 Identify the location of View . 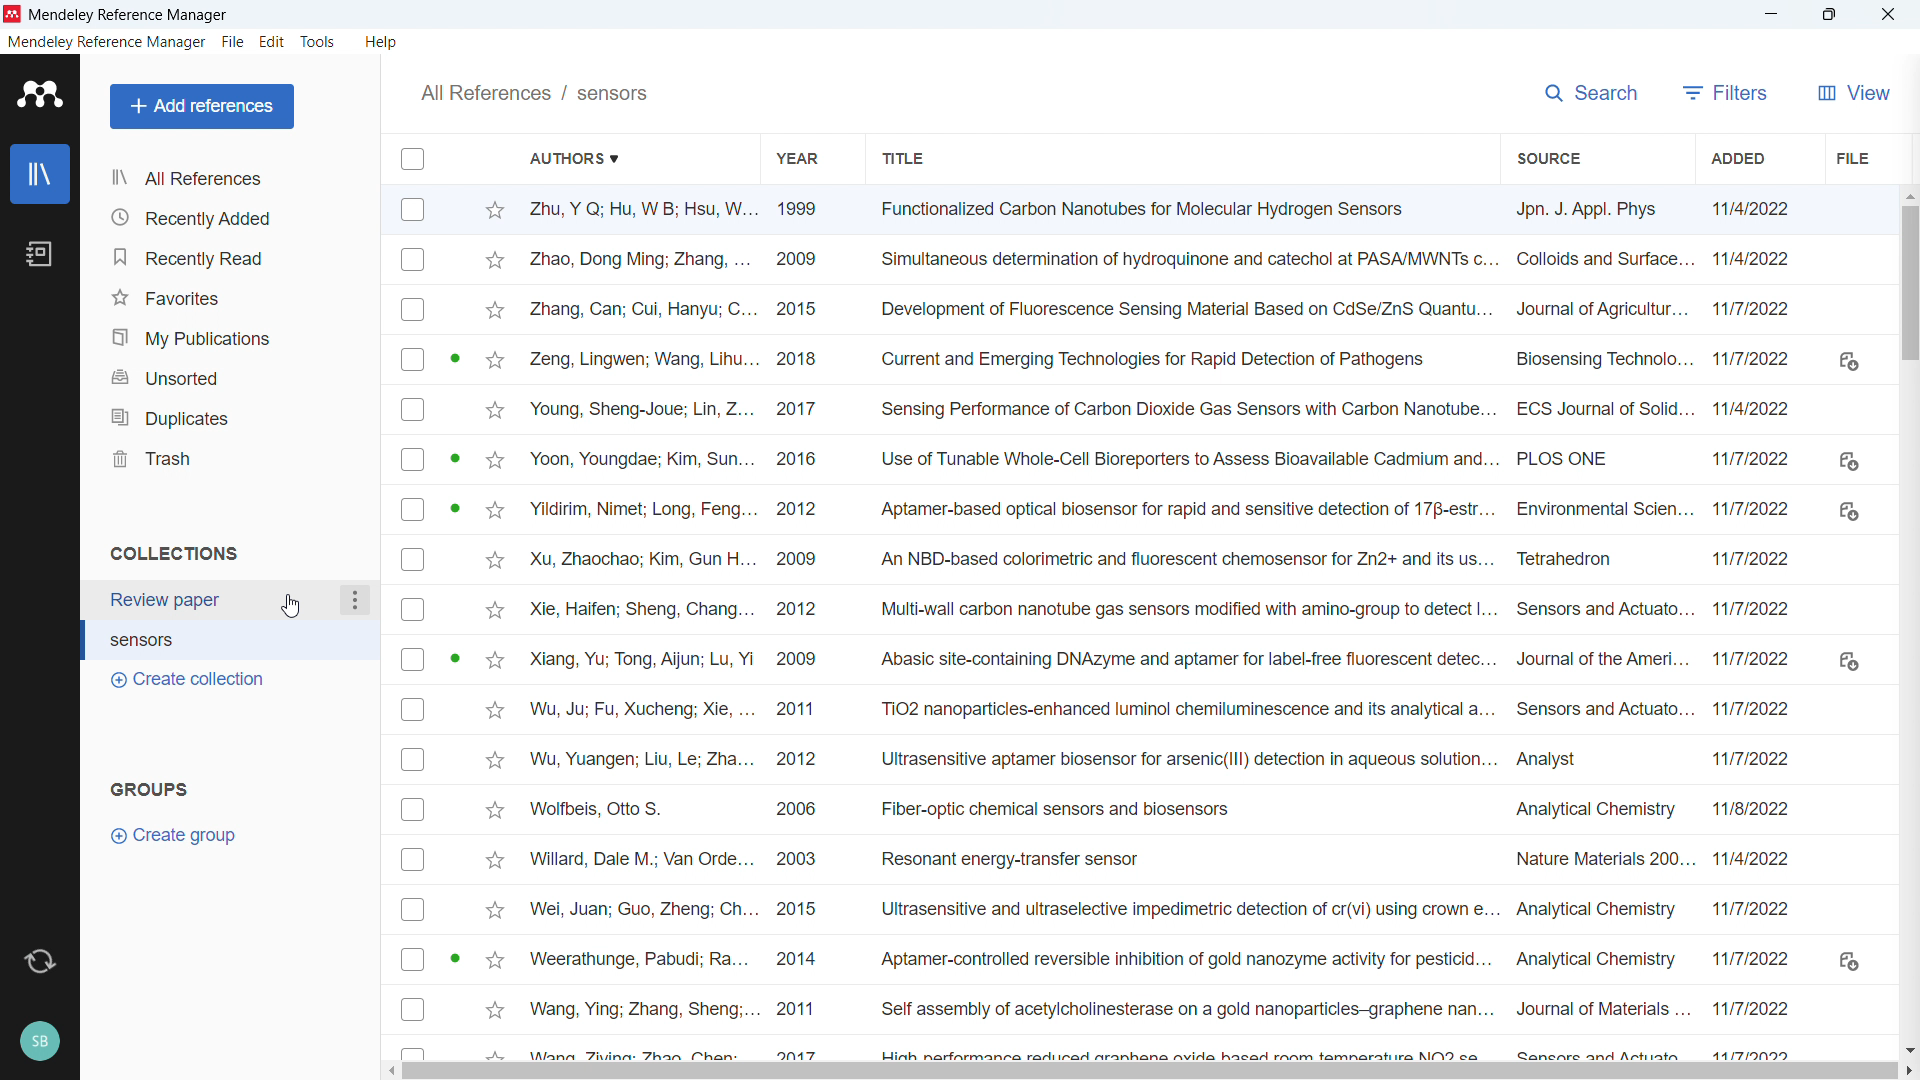
(1850, 92).